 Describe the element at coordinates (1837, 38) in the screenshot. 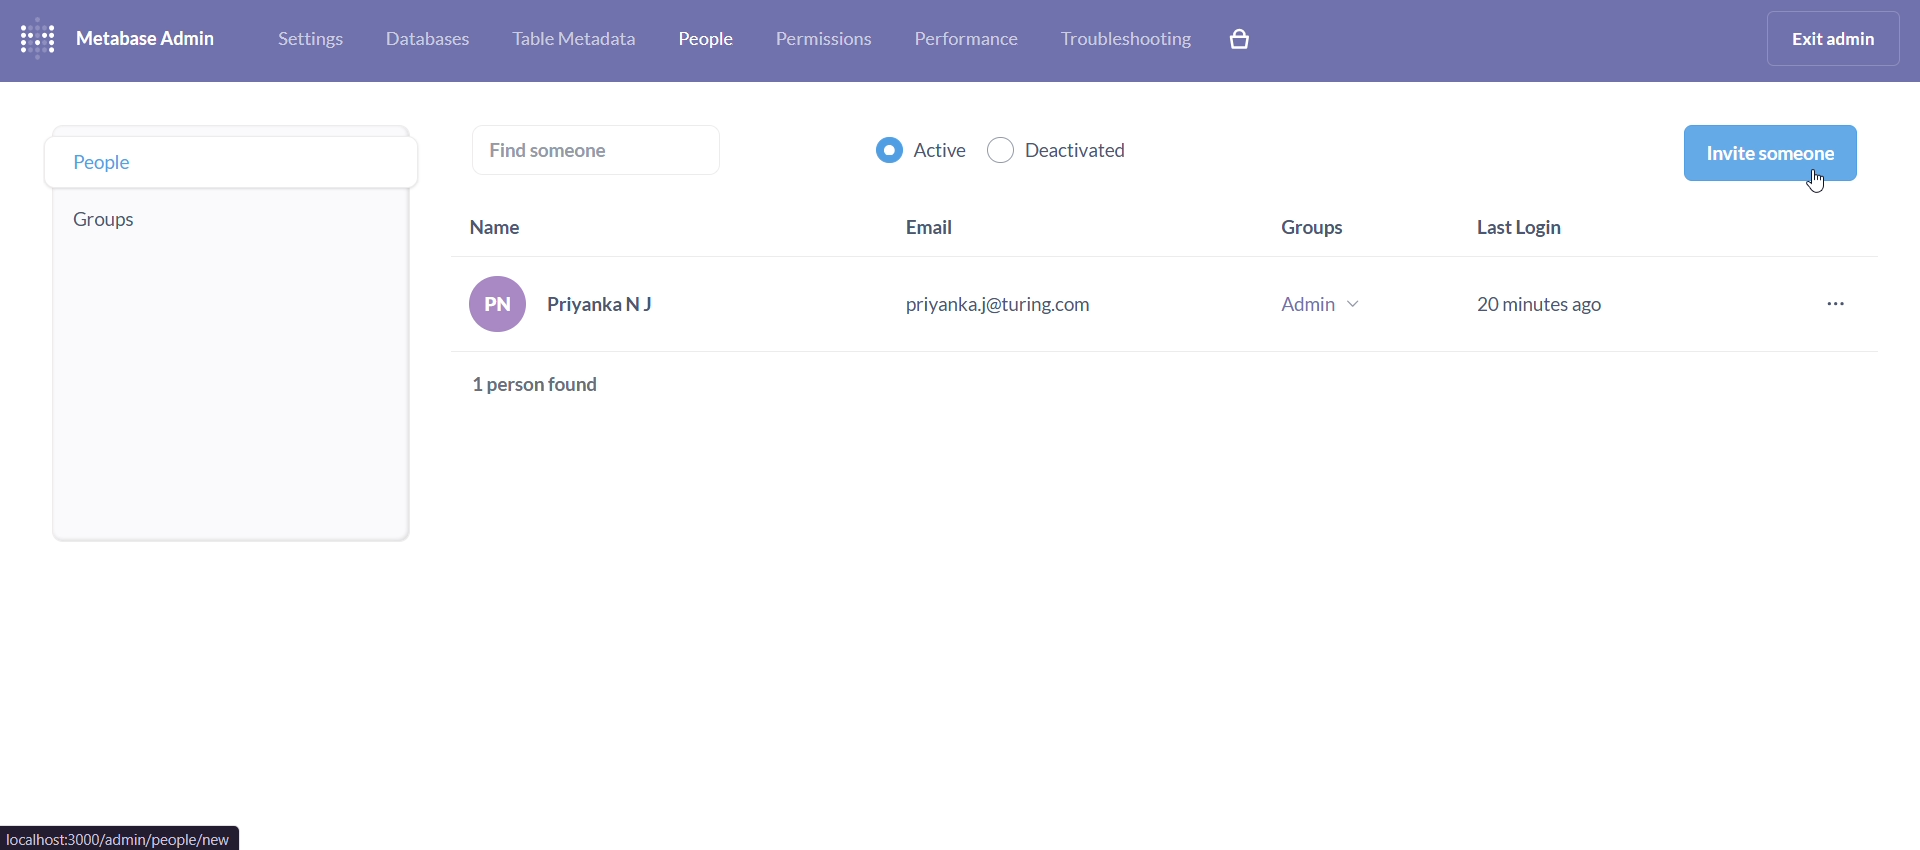

I see `exit admin` at that location.